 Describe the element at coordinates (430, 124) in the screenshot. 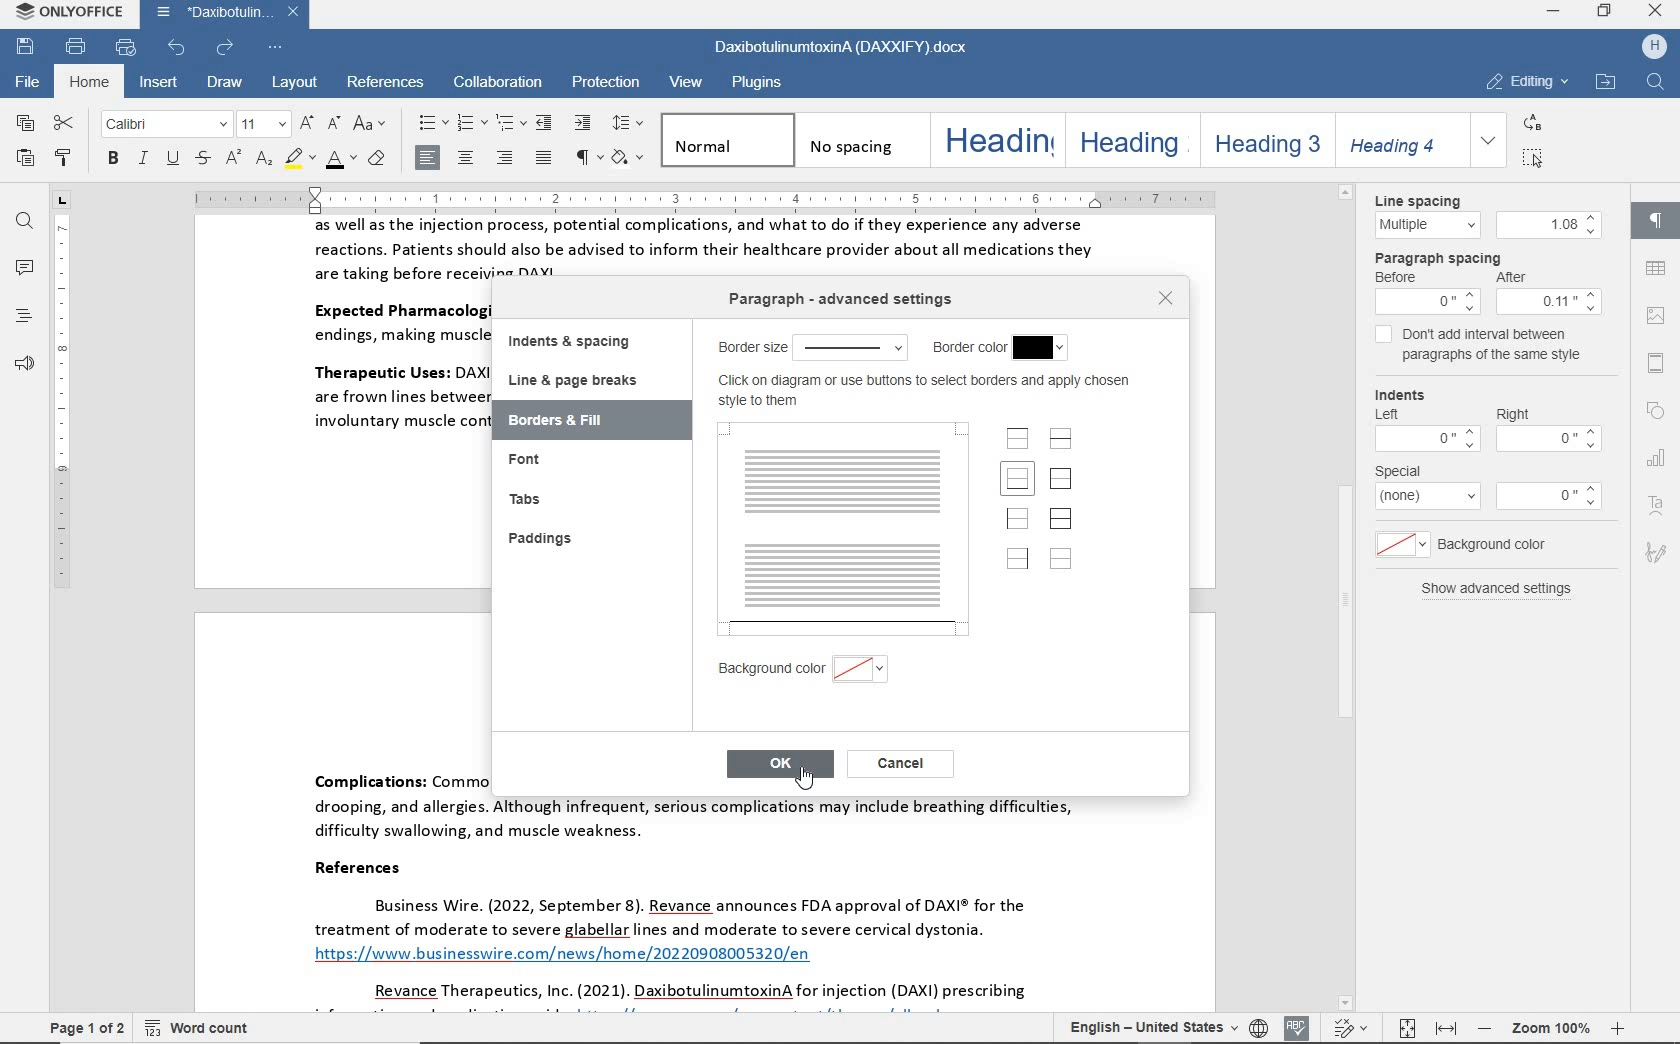

I see `bullets` at that location.